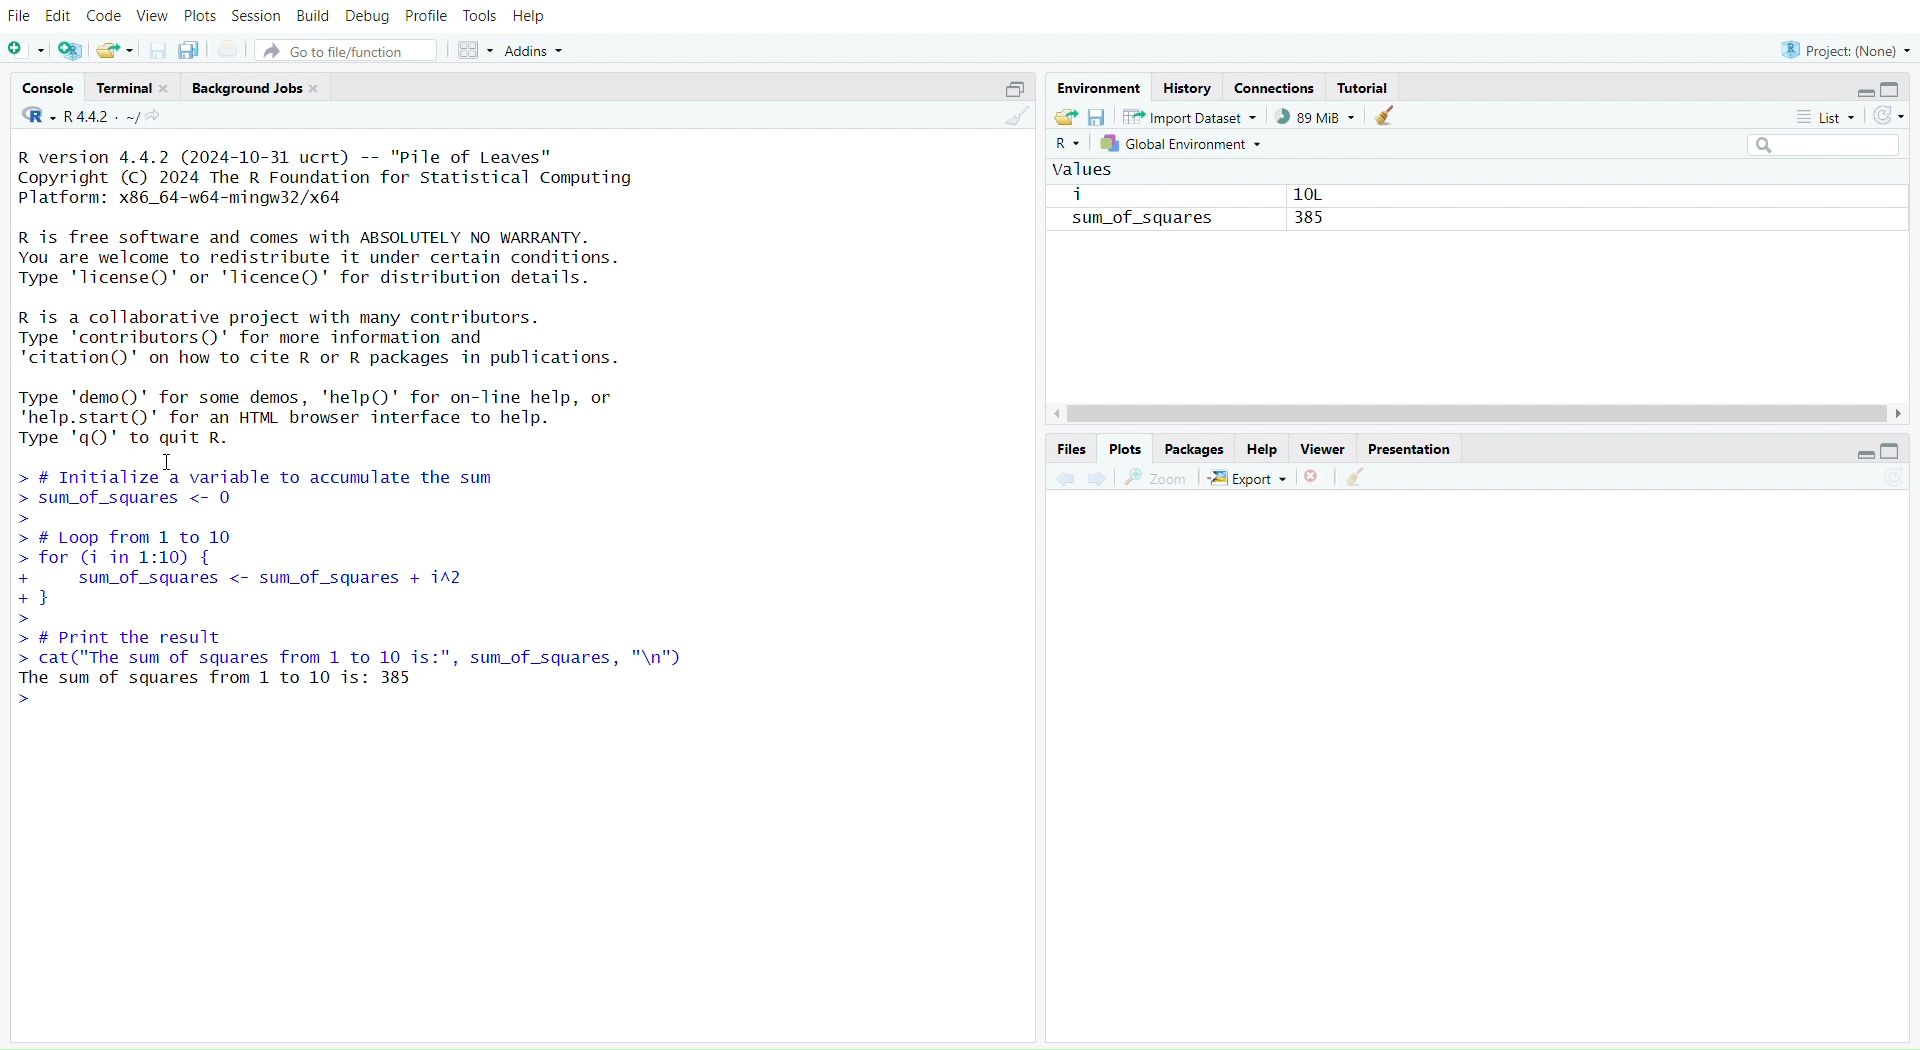 The image size is (1920, 1050). What do you see at coordinates (104, 16) in the screenshot?
I see `code` at bounding box center [104, 16].